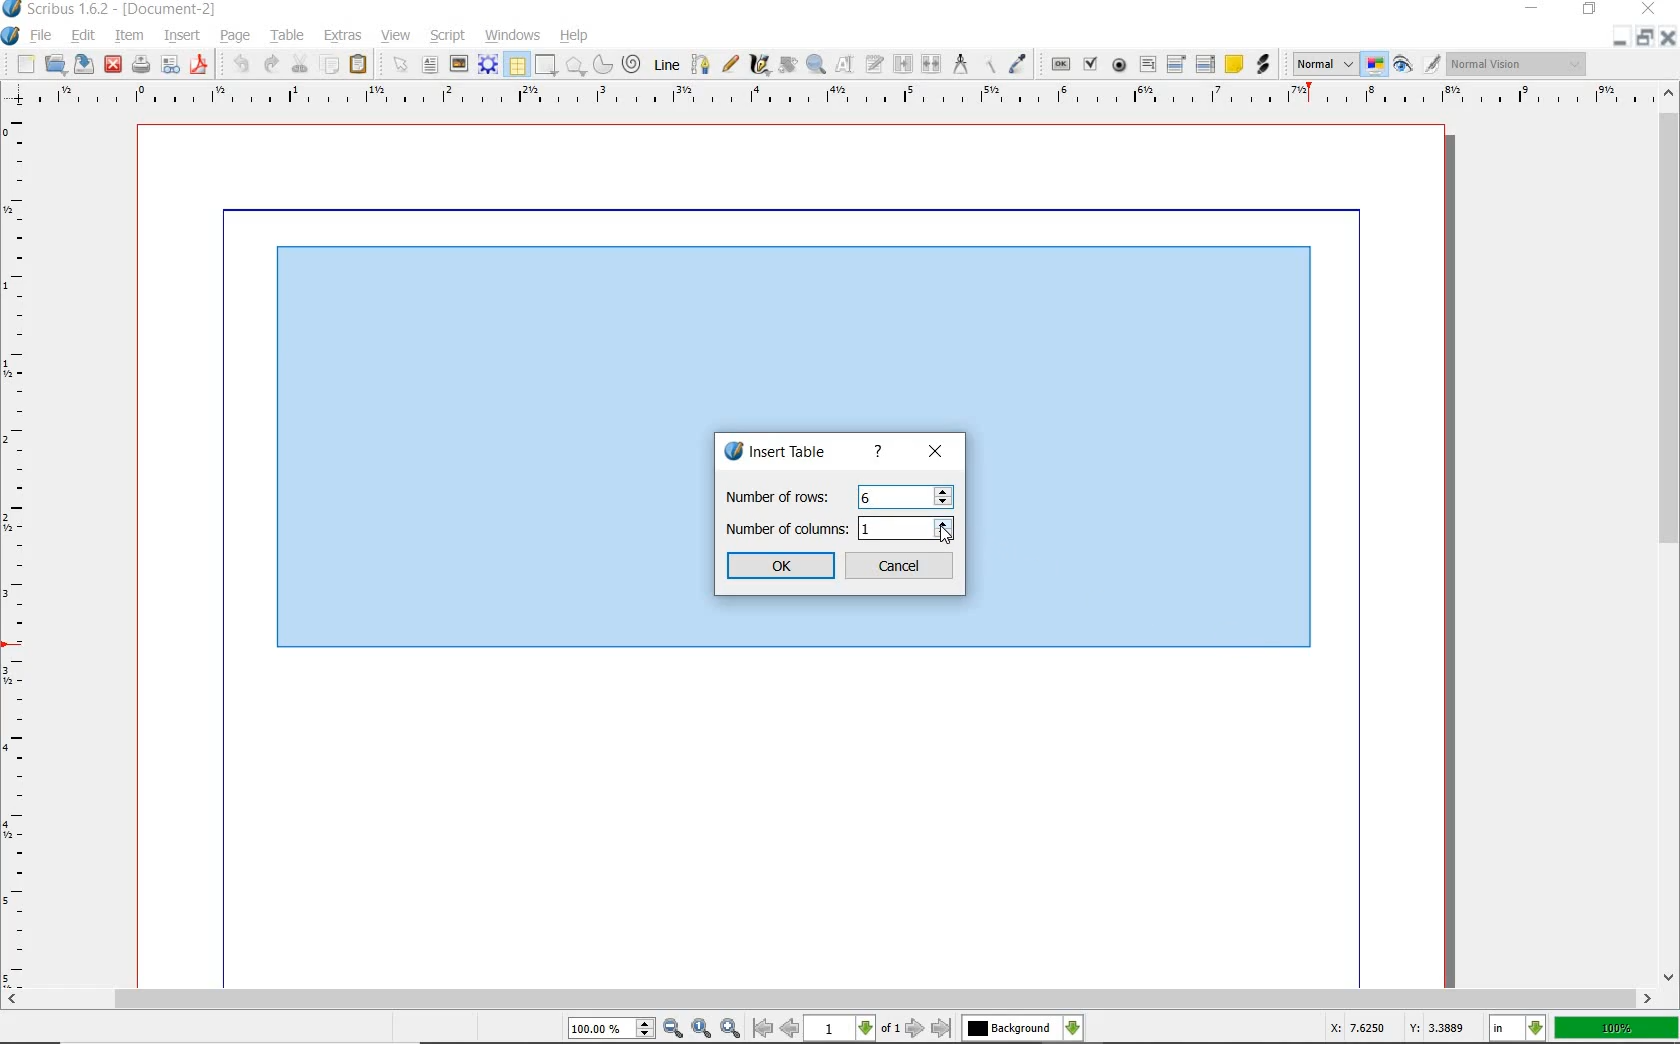 The height and width of the screenshot is (1044, 1680). What do you see at coordinates (133, 37) in the screenshot?
I see `item` at bounding box center [133, 37].